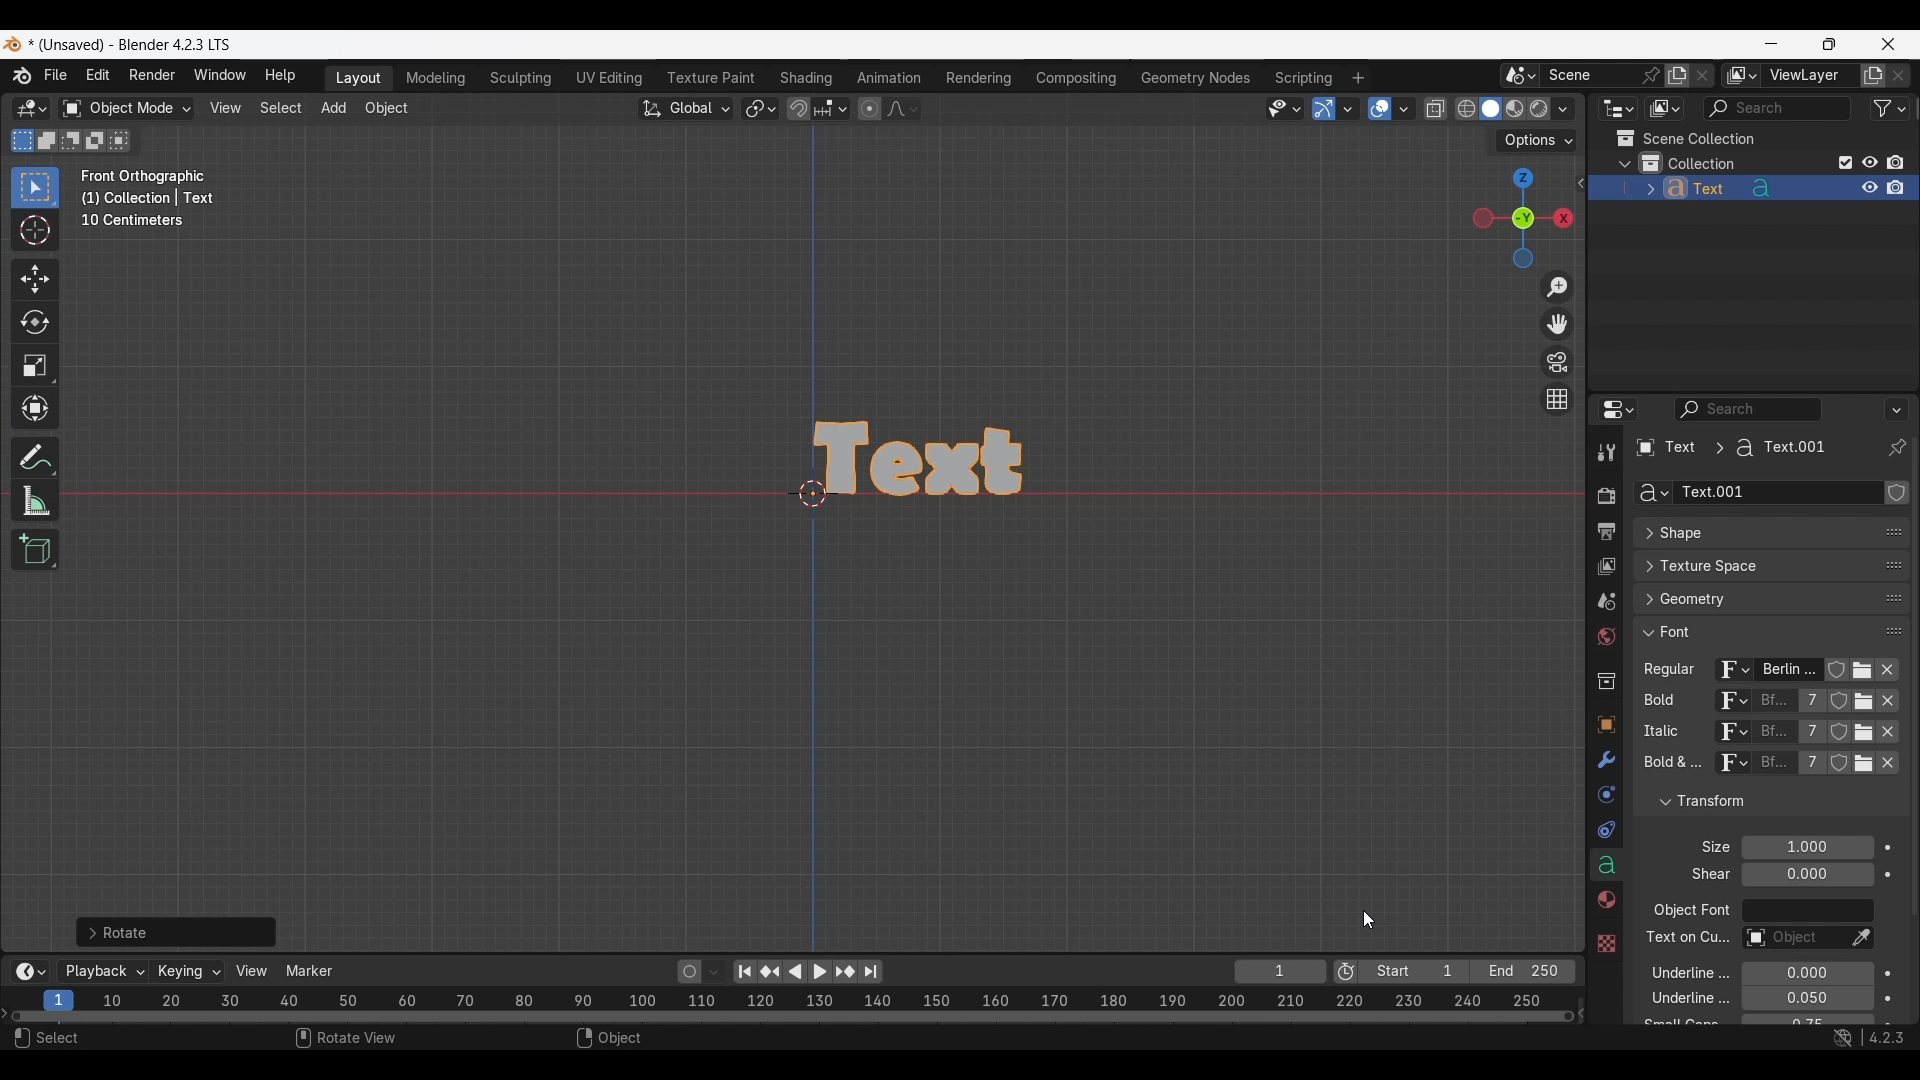 This screenshot has width=1920, height=1080. I want to click on Open Font for respective attribute, so click(1864, 673).